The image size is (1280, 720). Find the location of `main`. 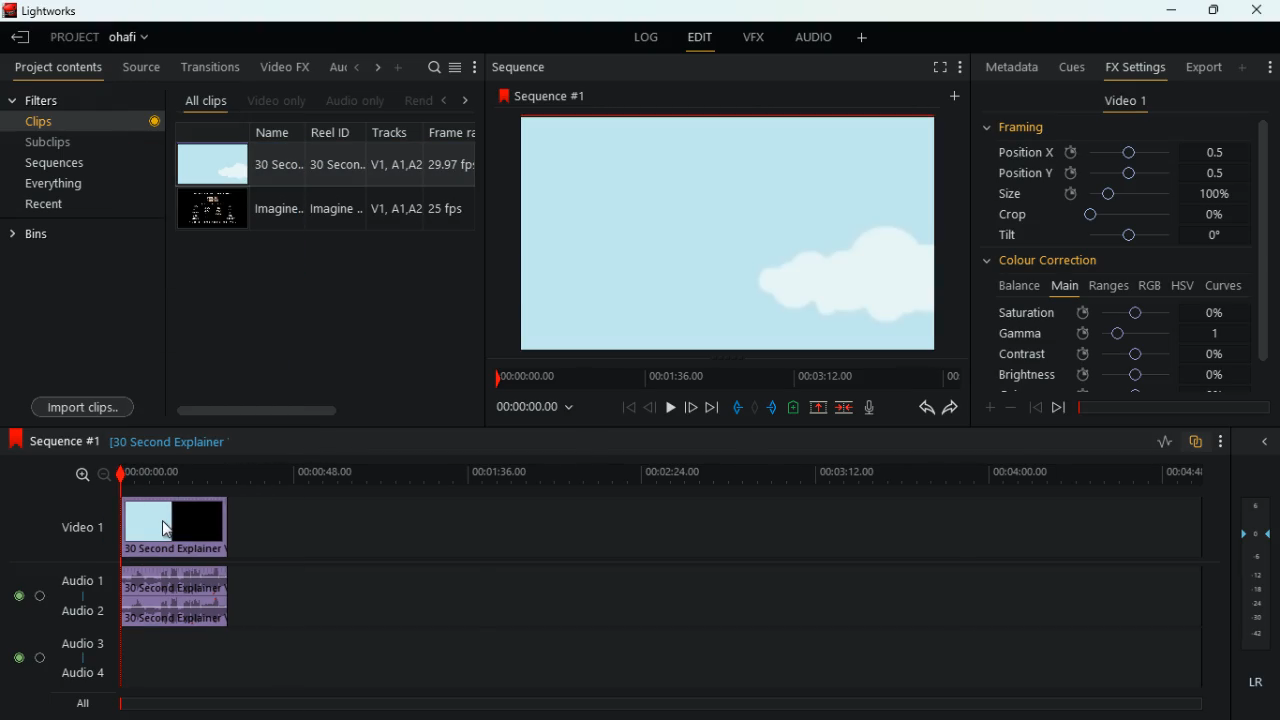

main is located at coordinates (1062, 287).